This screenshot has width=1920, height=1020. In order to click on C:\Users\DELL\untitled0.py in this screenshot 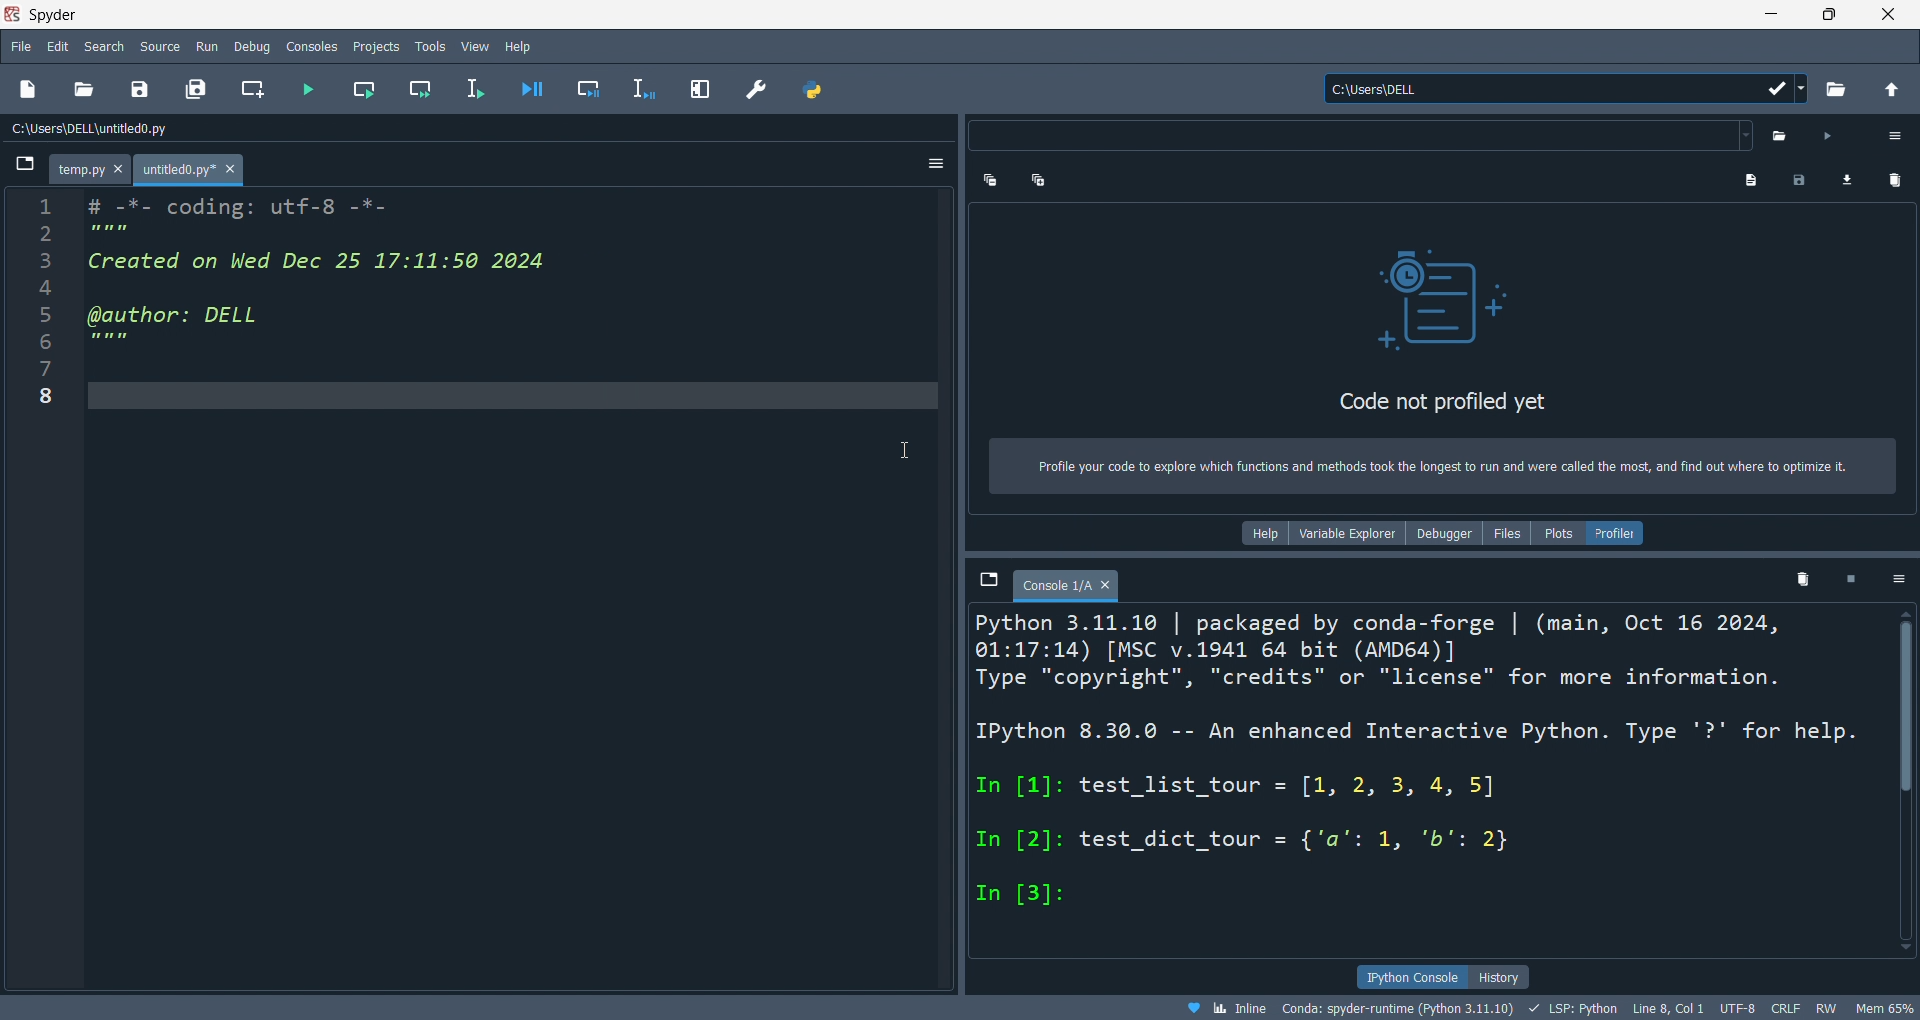, I will do `click(201, 125)`.